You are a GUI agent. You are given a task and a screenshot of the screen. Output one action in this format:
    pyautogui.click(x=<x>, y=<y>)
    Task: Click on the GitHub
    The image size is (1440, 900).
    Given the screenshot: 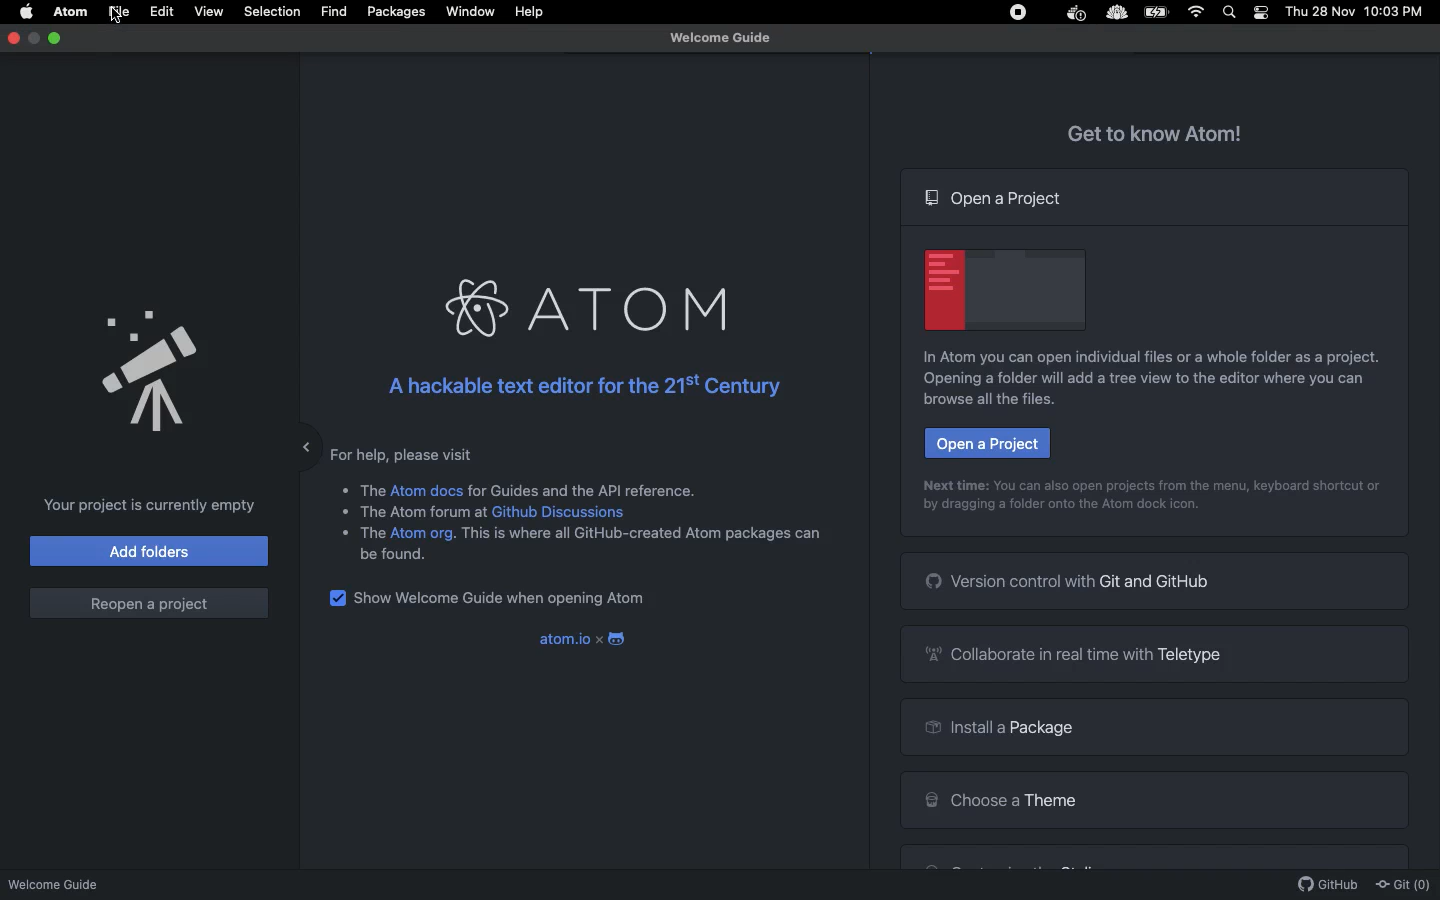 What is the action you would take?
    pyautogui.click(x=1328, y=885)
    